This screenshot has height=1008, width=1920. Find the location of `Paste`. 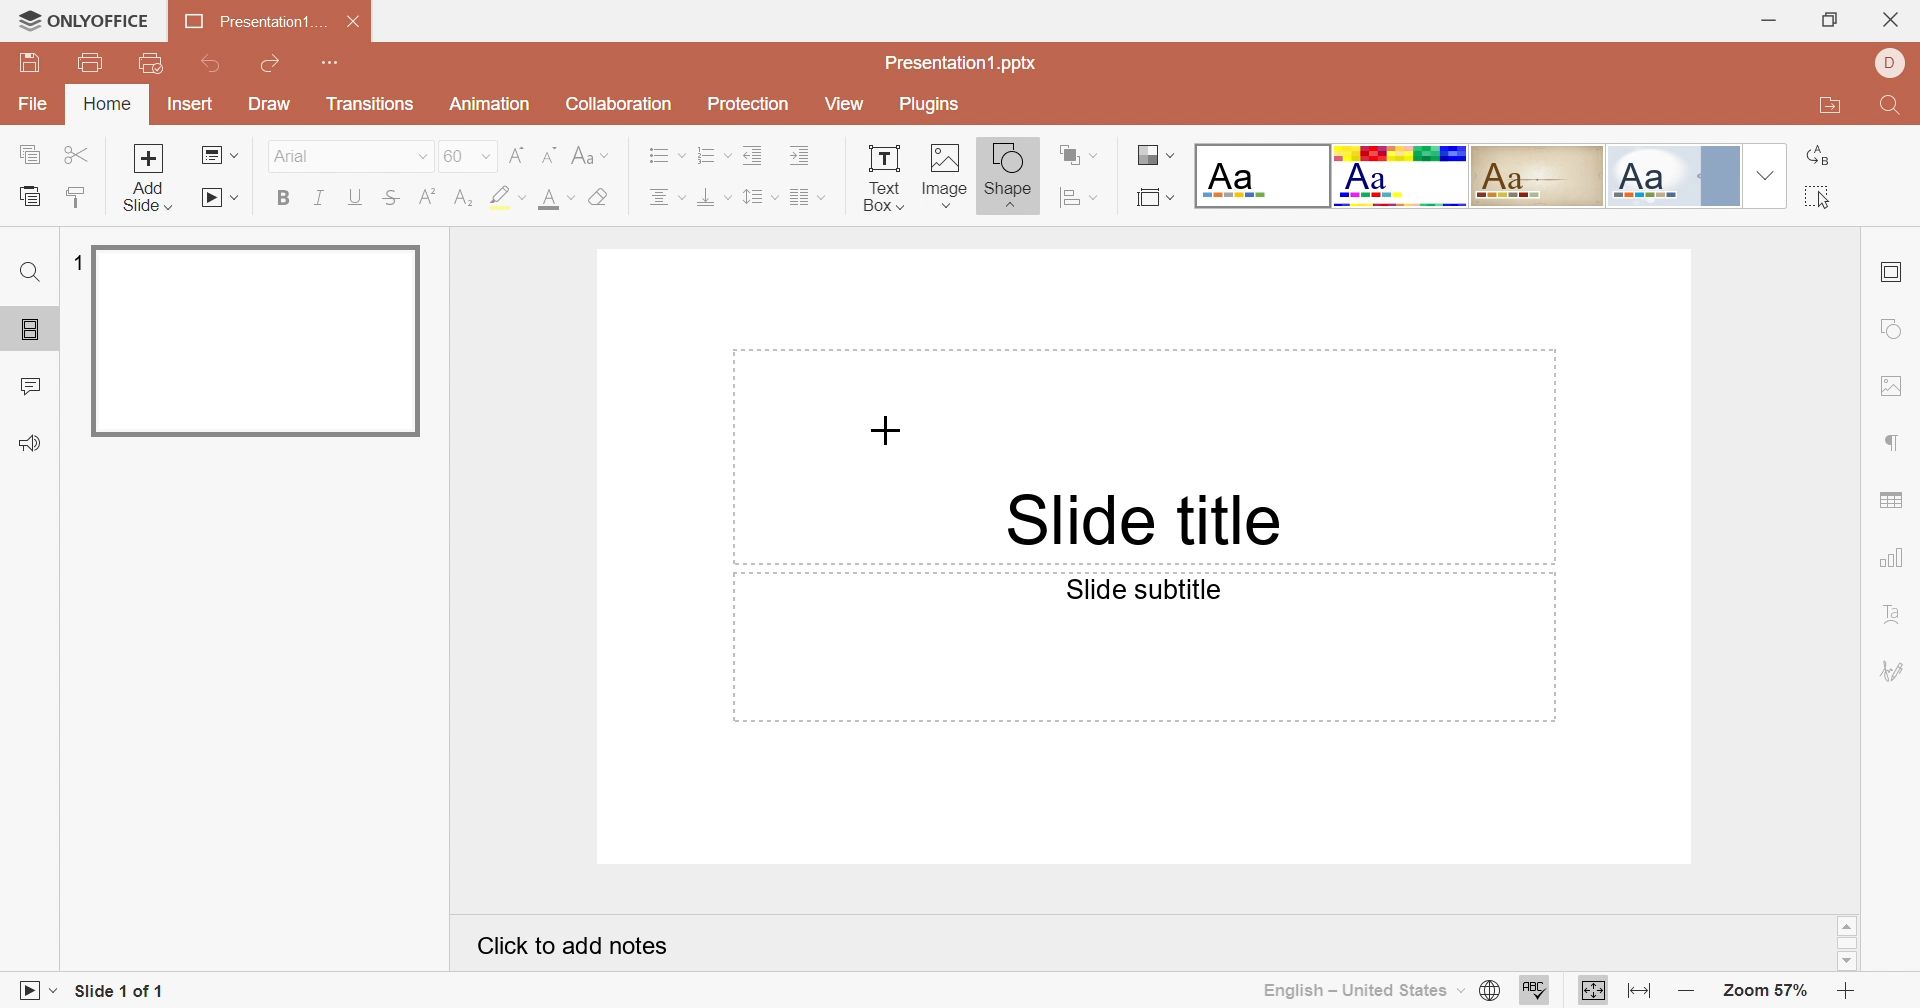

Paste is located at coordinates (28, 195).